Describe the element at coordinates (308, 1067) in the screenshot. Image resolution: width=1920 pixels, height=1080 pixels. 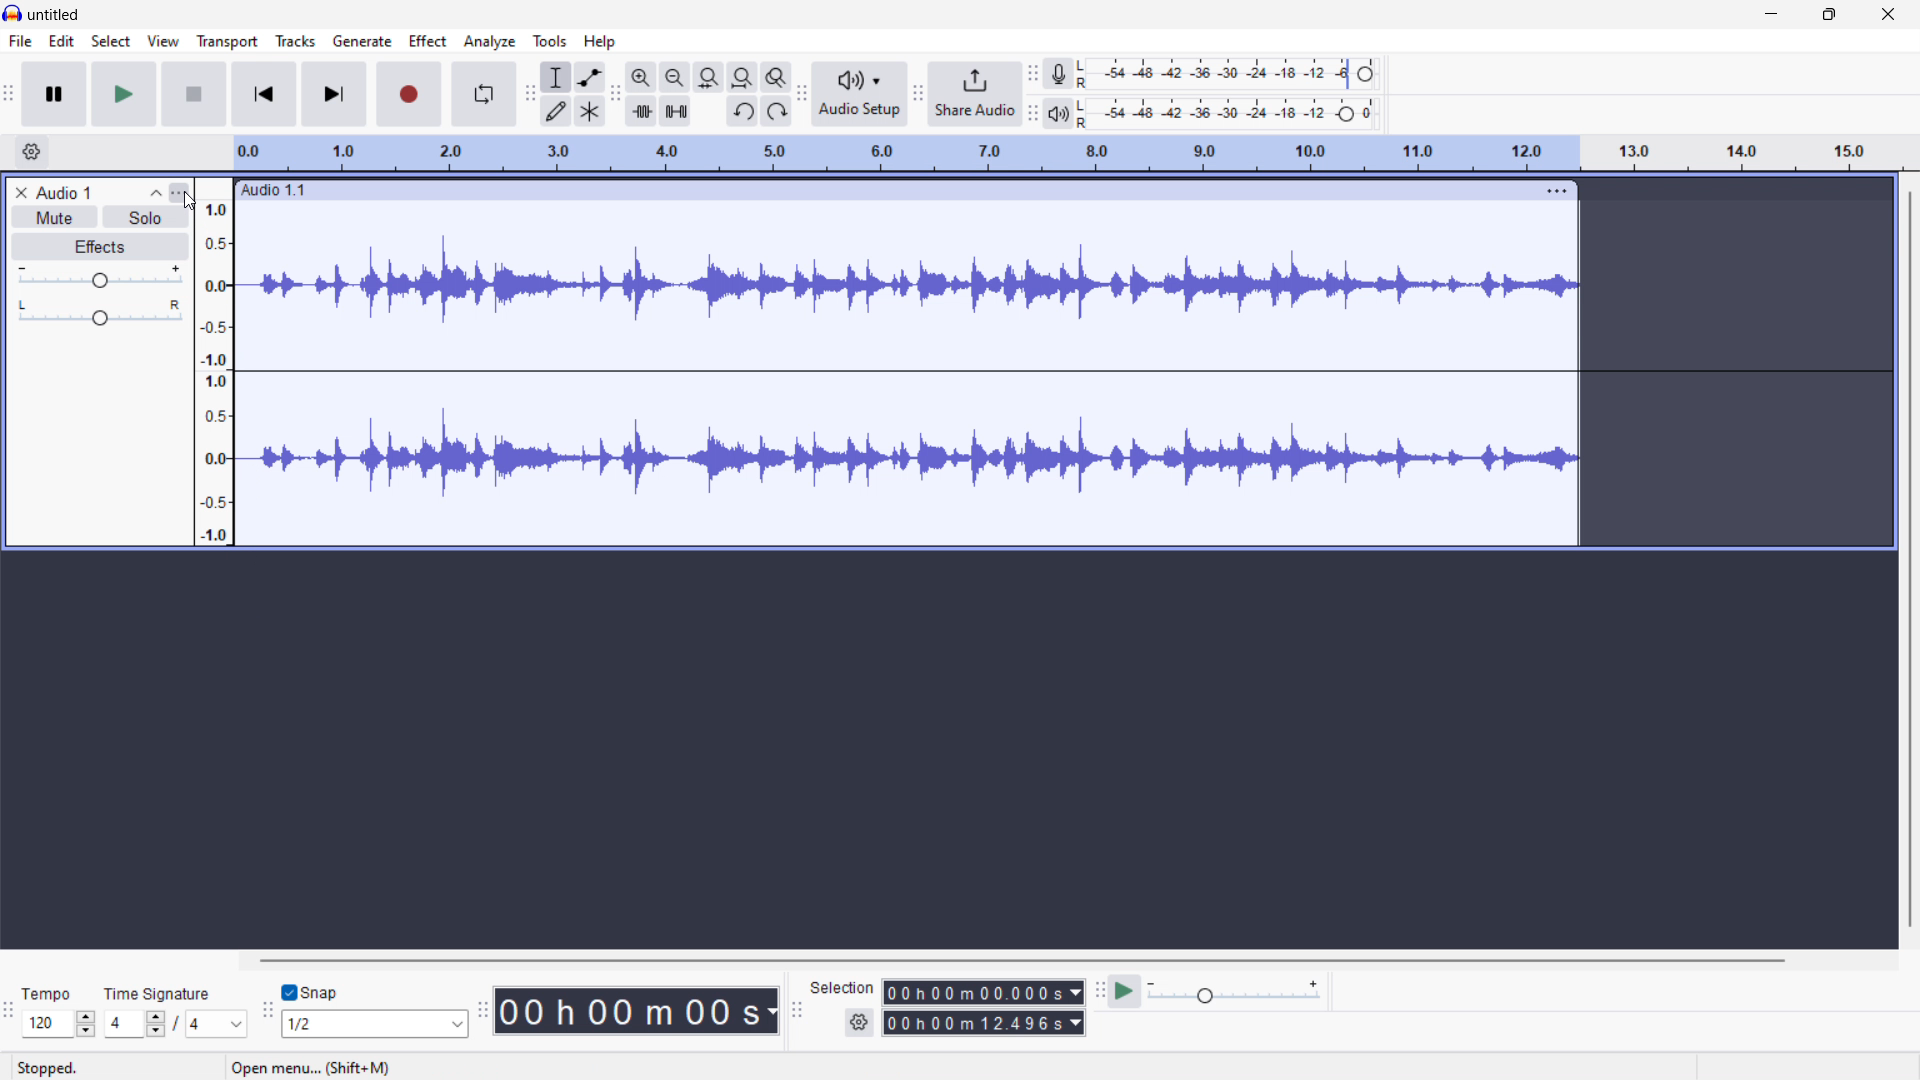
I see `Open menu shortcut info` at that location.